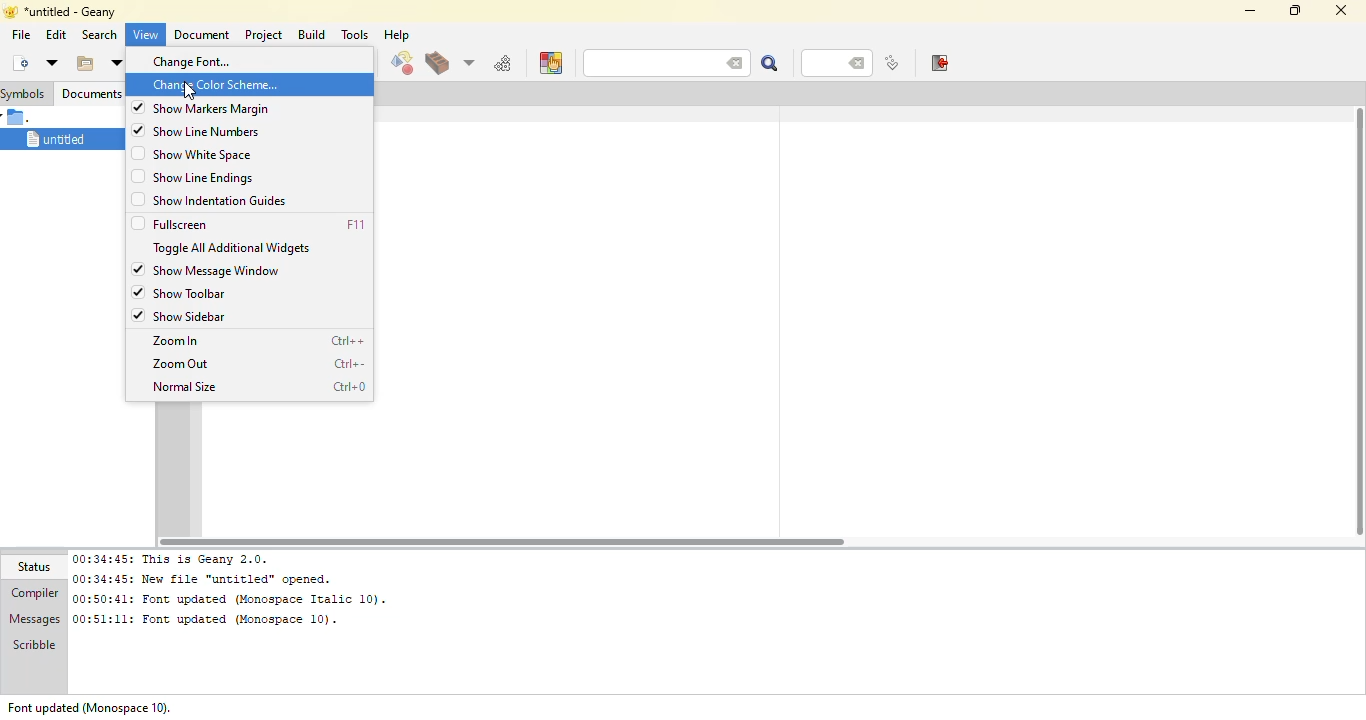 The width and height of the screenshot is (1366, 720). Describe the element at coordinates (207, 177) in the screenshot. I see `show line endings` at that location.